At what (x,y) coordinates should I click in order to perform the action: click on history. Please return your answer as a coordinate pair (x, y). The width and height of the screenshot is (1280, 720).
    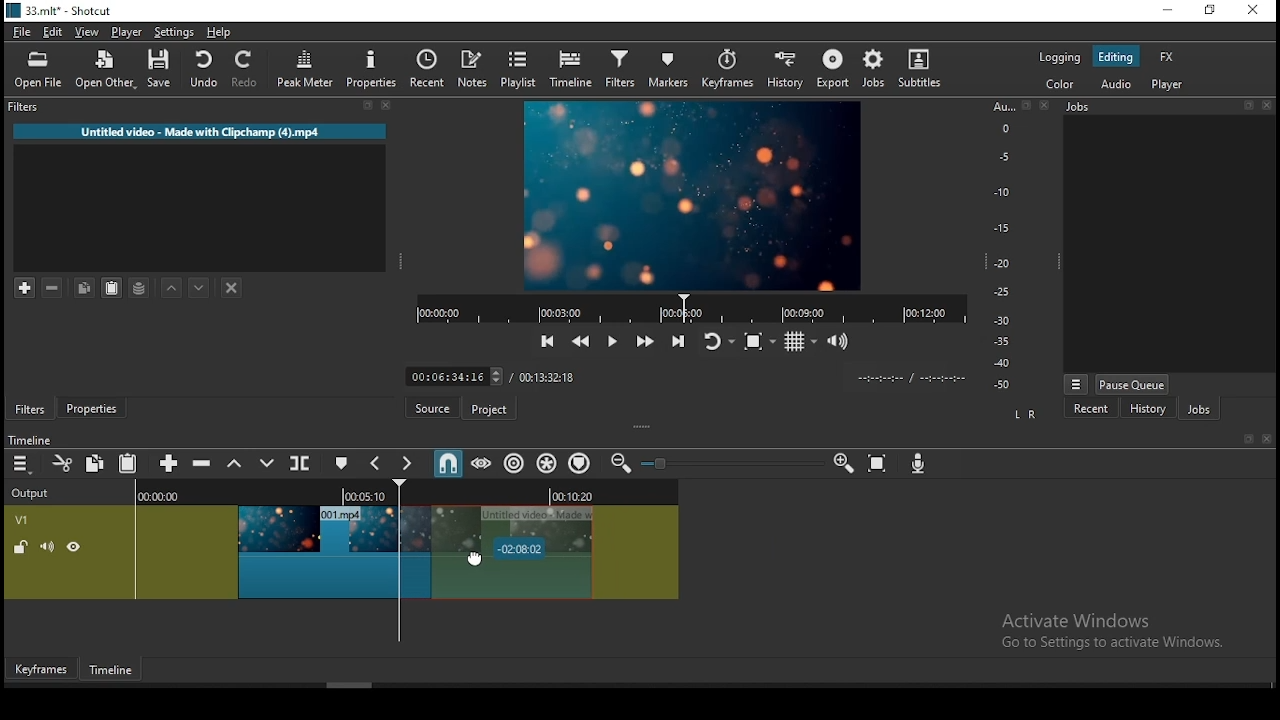
    Looking at the image, I should click on (782, 71).